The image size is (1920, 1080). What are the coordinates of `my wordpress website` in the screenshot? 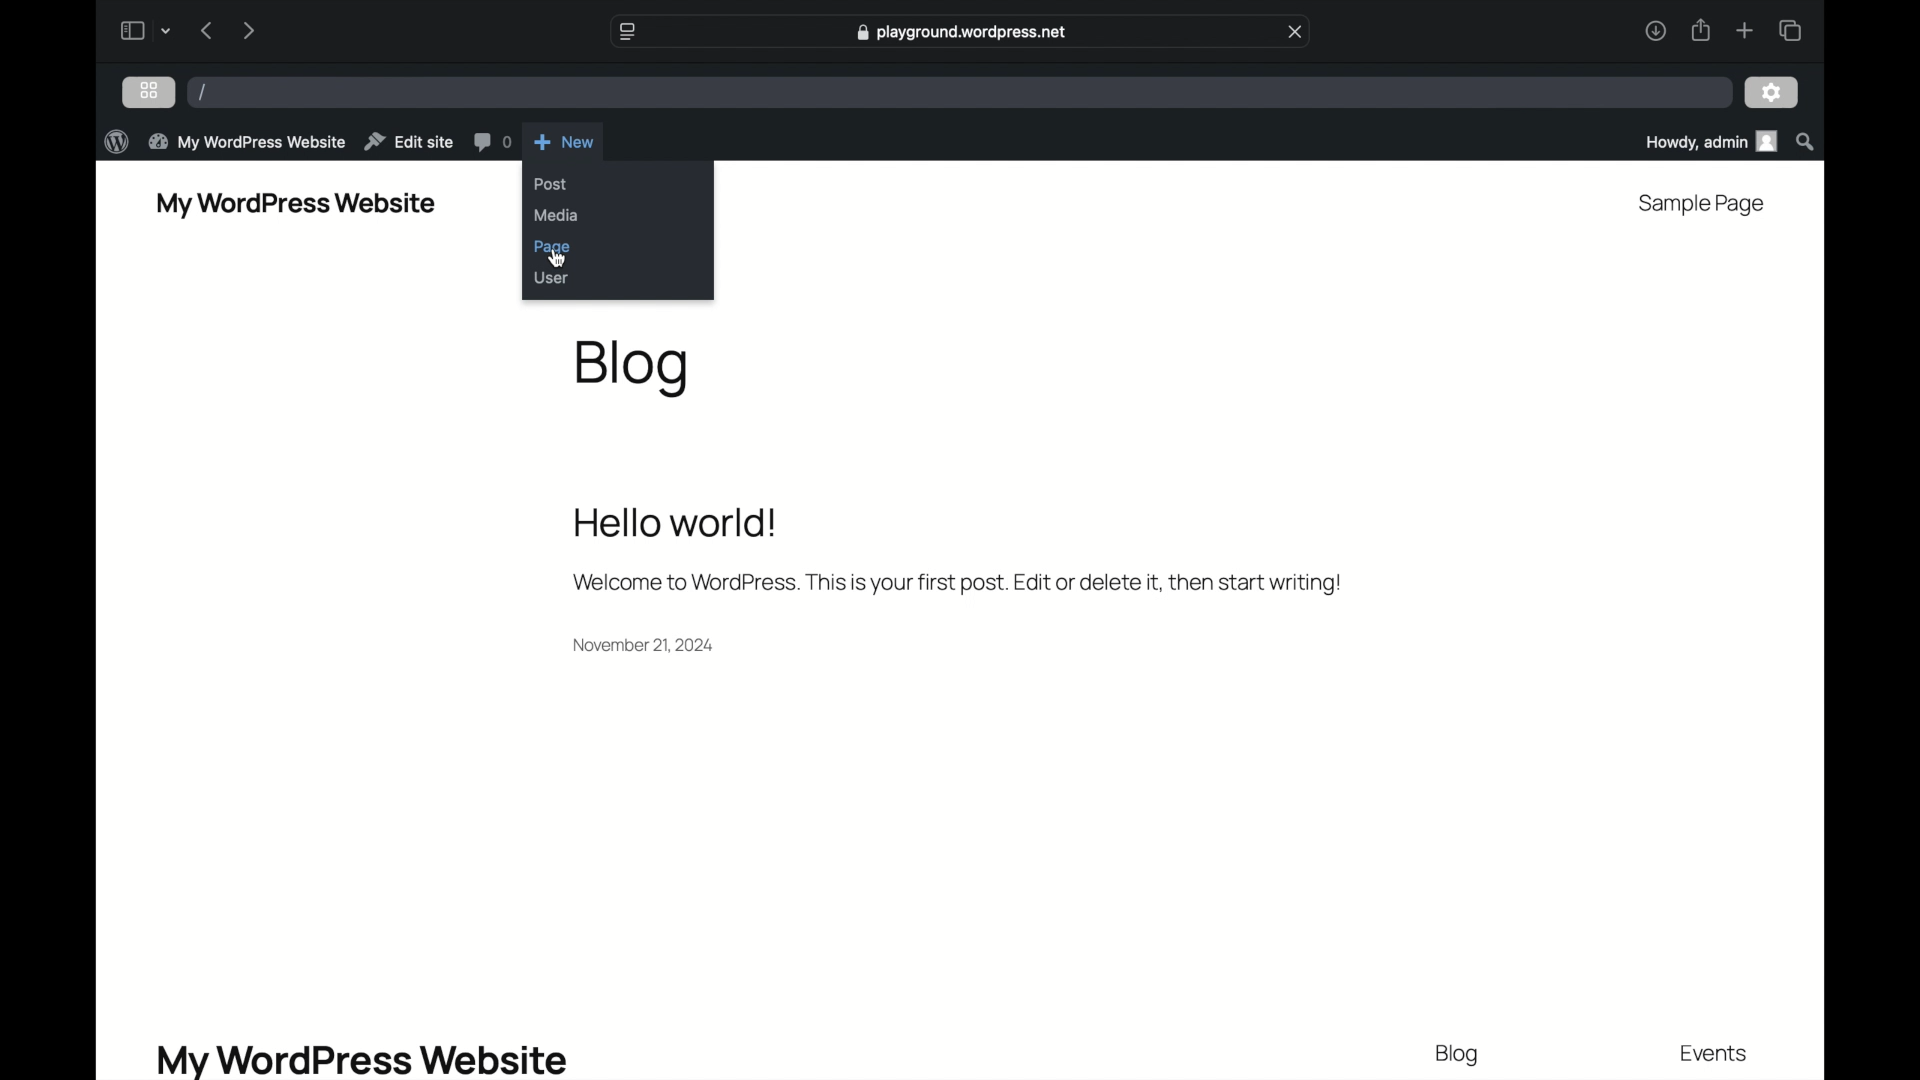 It's located at (295, 203).